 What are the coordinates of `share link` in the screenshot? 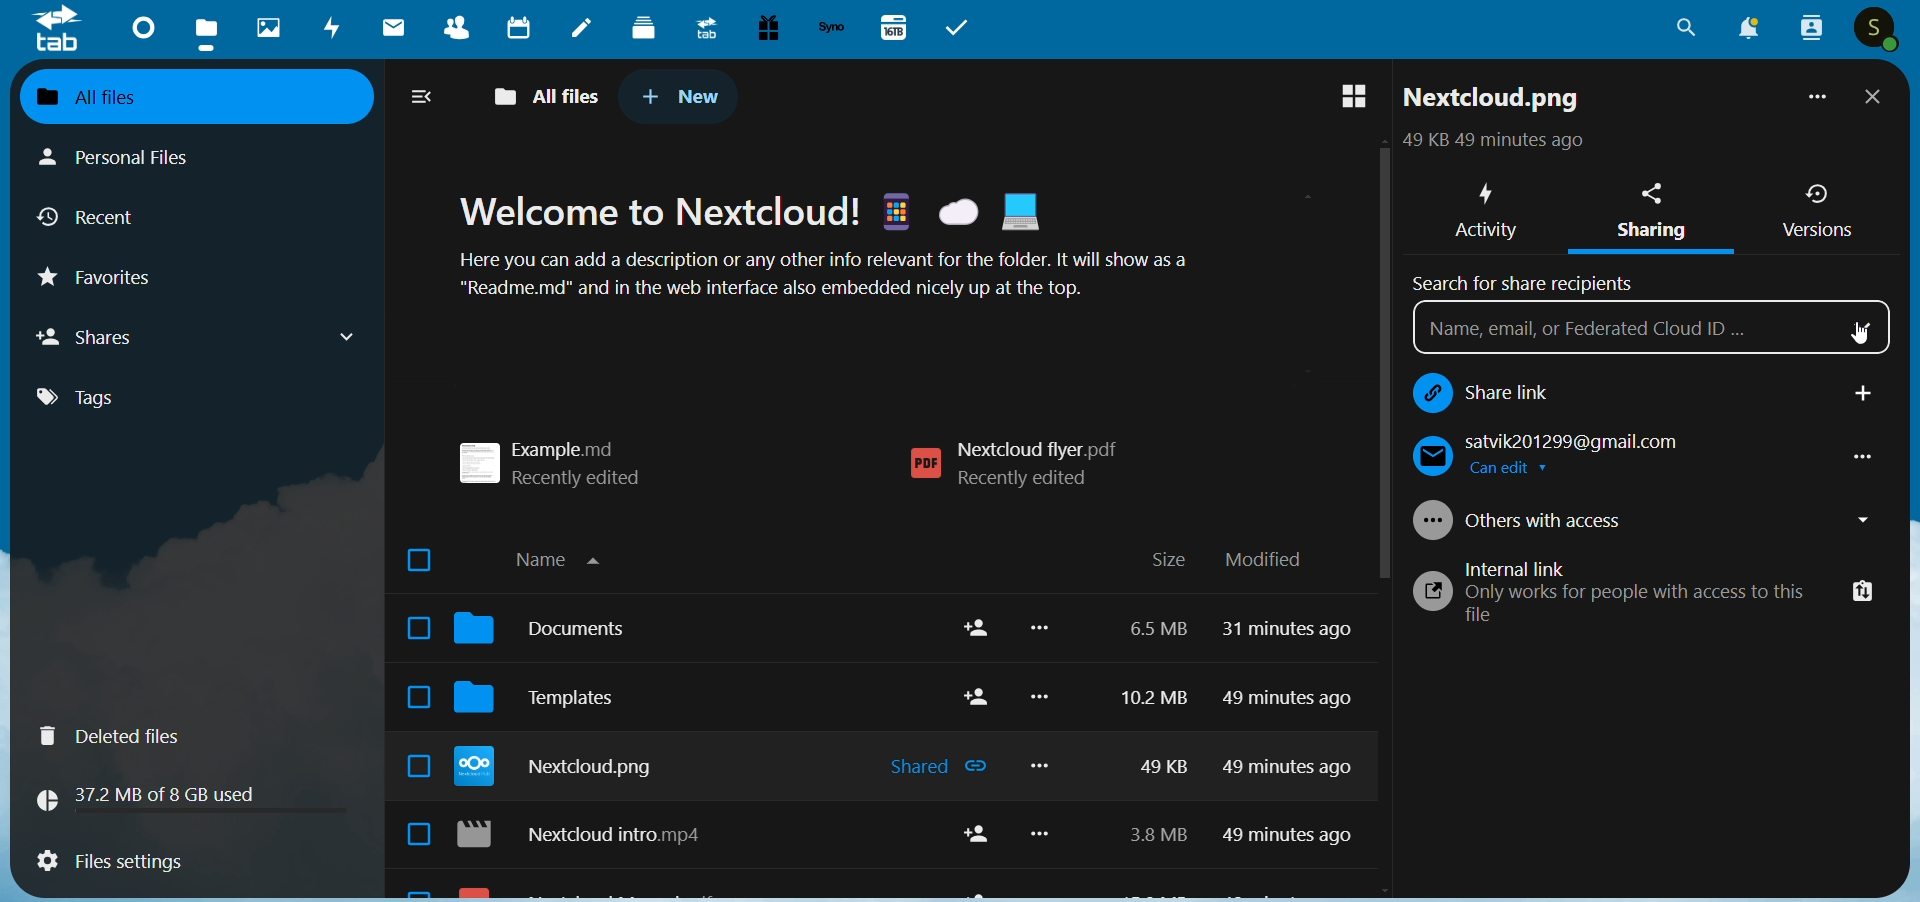 It's located at (1580, 390).